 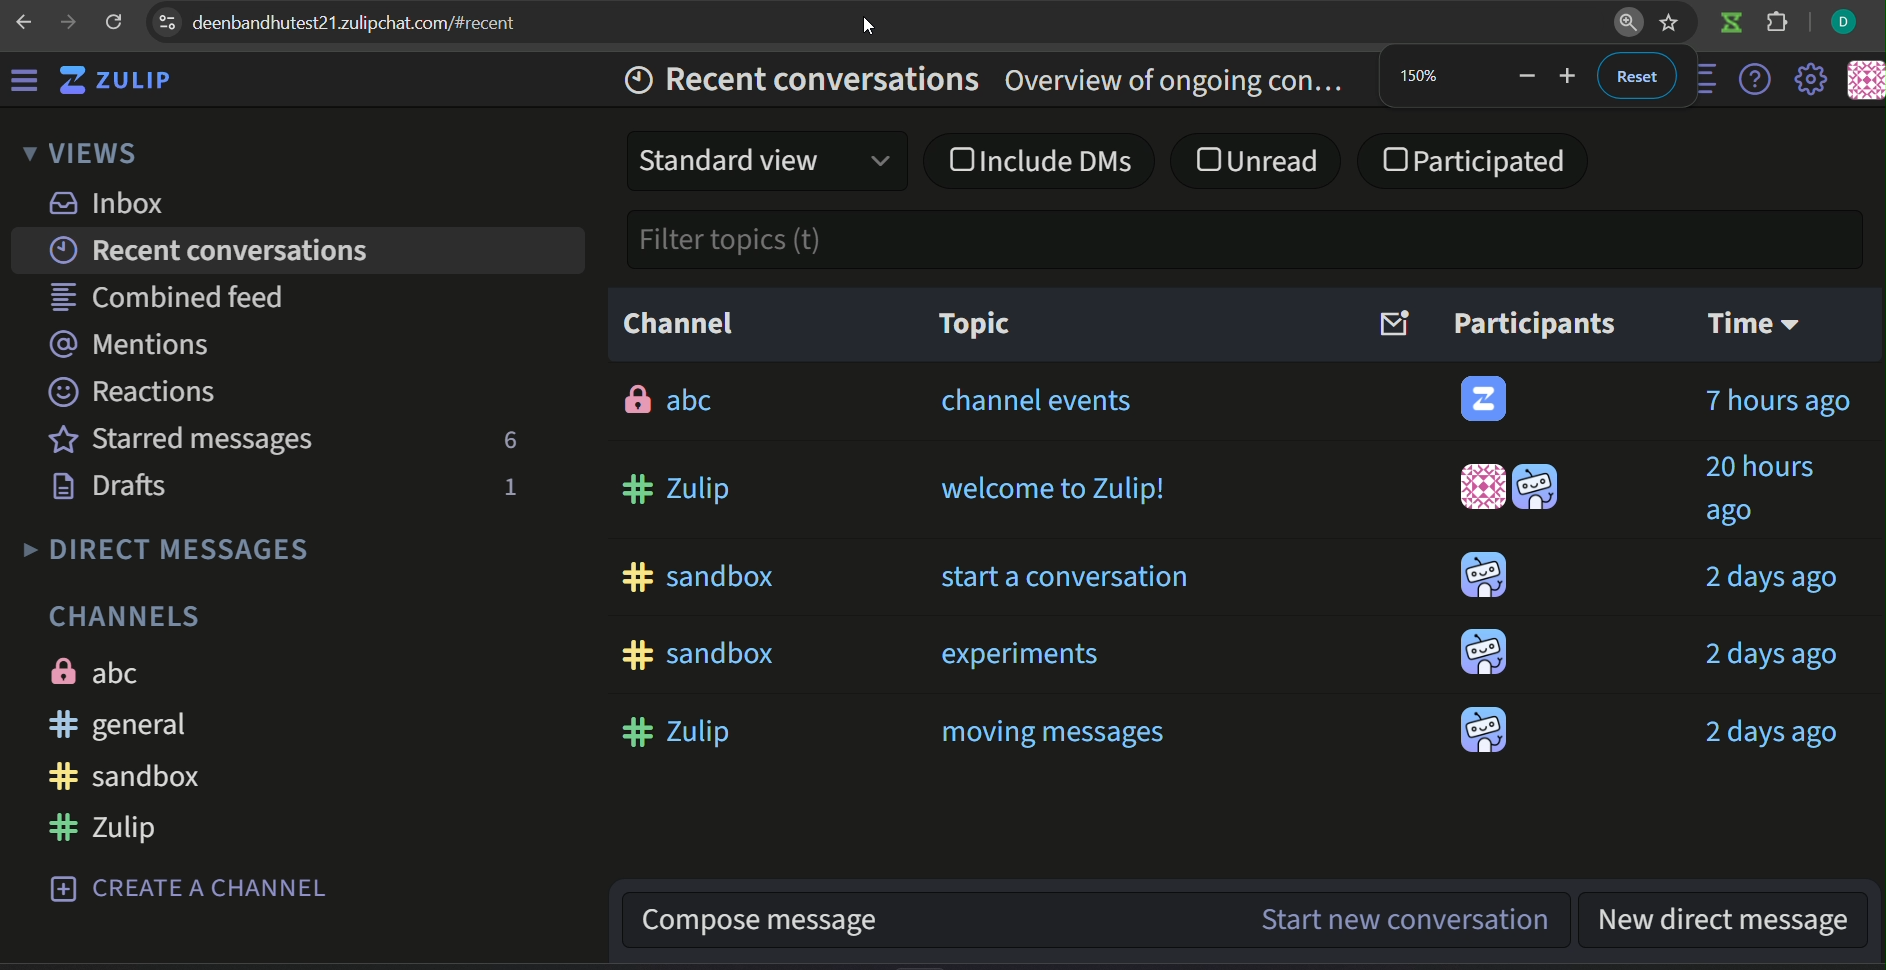 What do you see at coordinates (1732, 923) in the screenshot?
I see `New direct message` at bounding box center [1732, 923].